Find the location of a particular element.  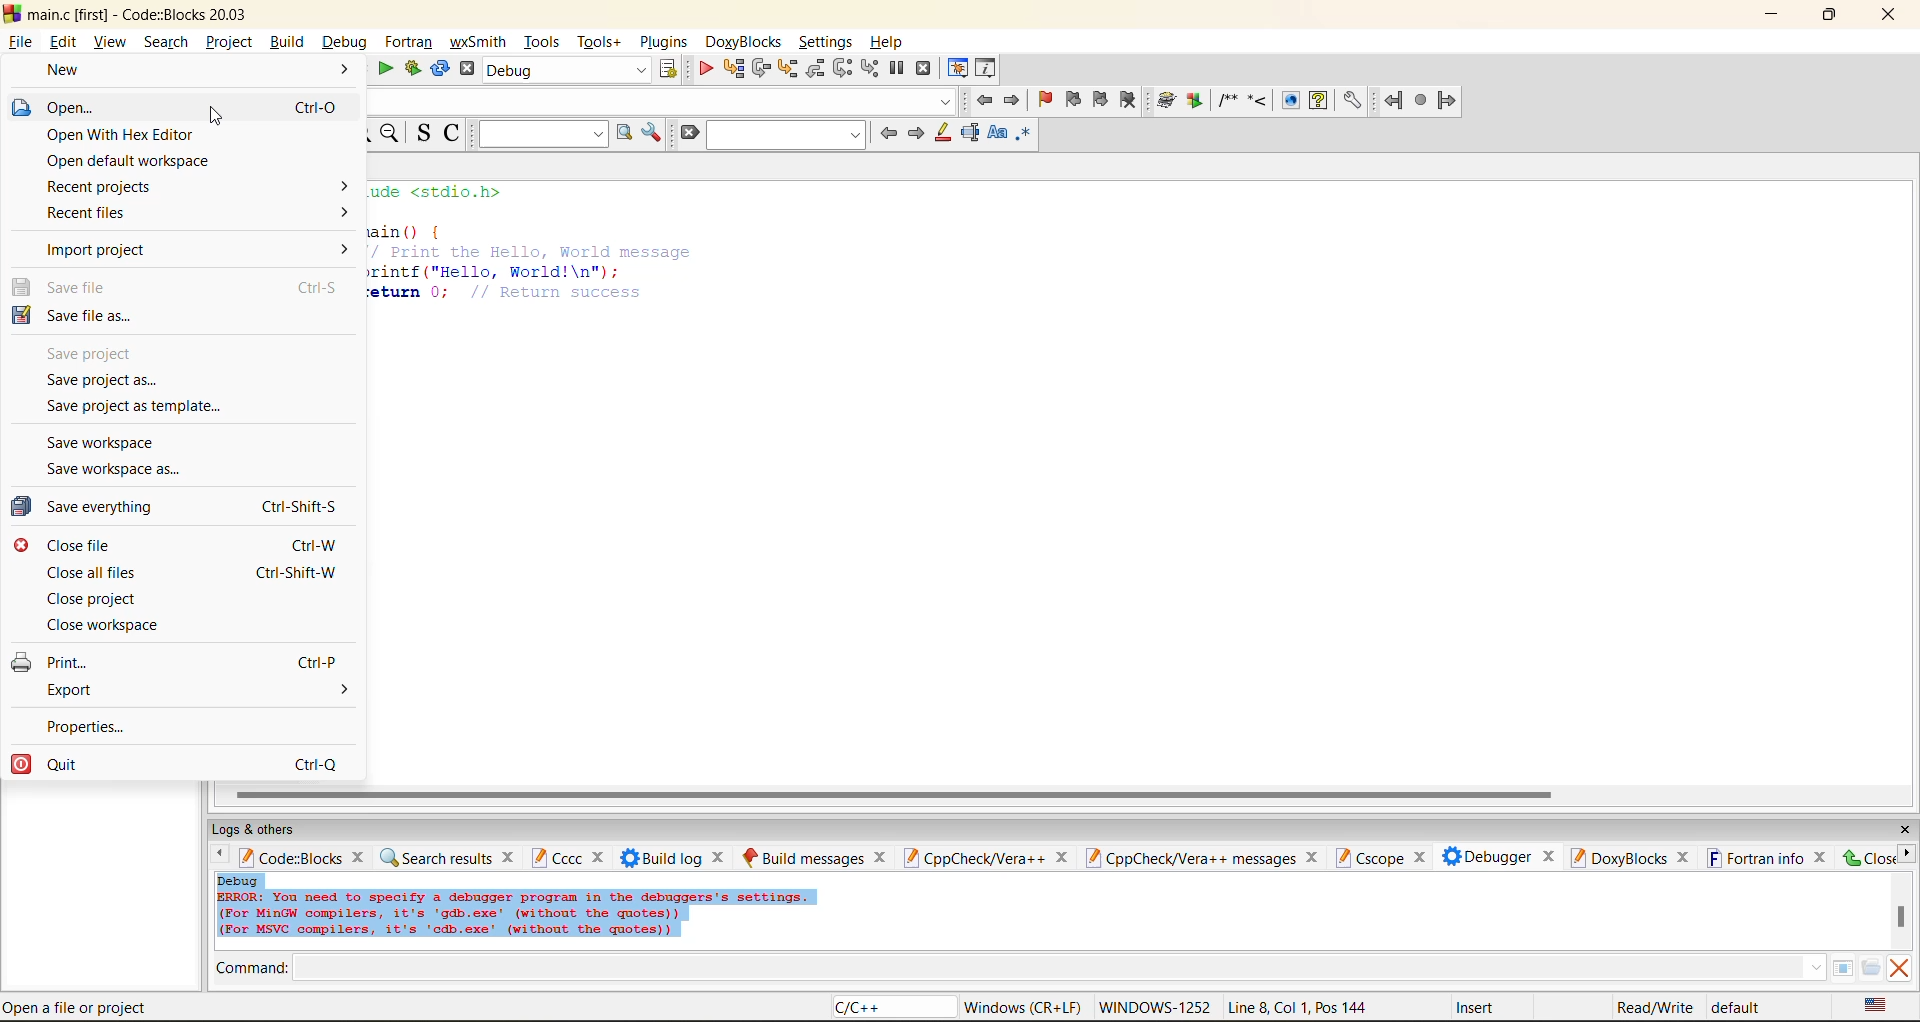

fortran info is located at coordinates (1756, 858).